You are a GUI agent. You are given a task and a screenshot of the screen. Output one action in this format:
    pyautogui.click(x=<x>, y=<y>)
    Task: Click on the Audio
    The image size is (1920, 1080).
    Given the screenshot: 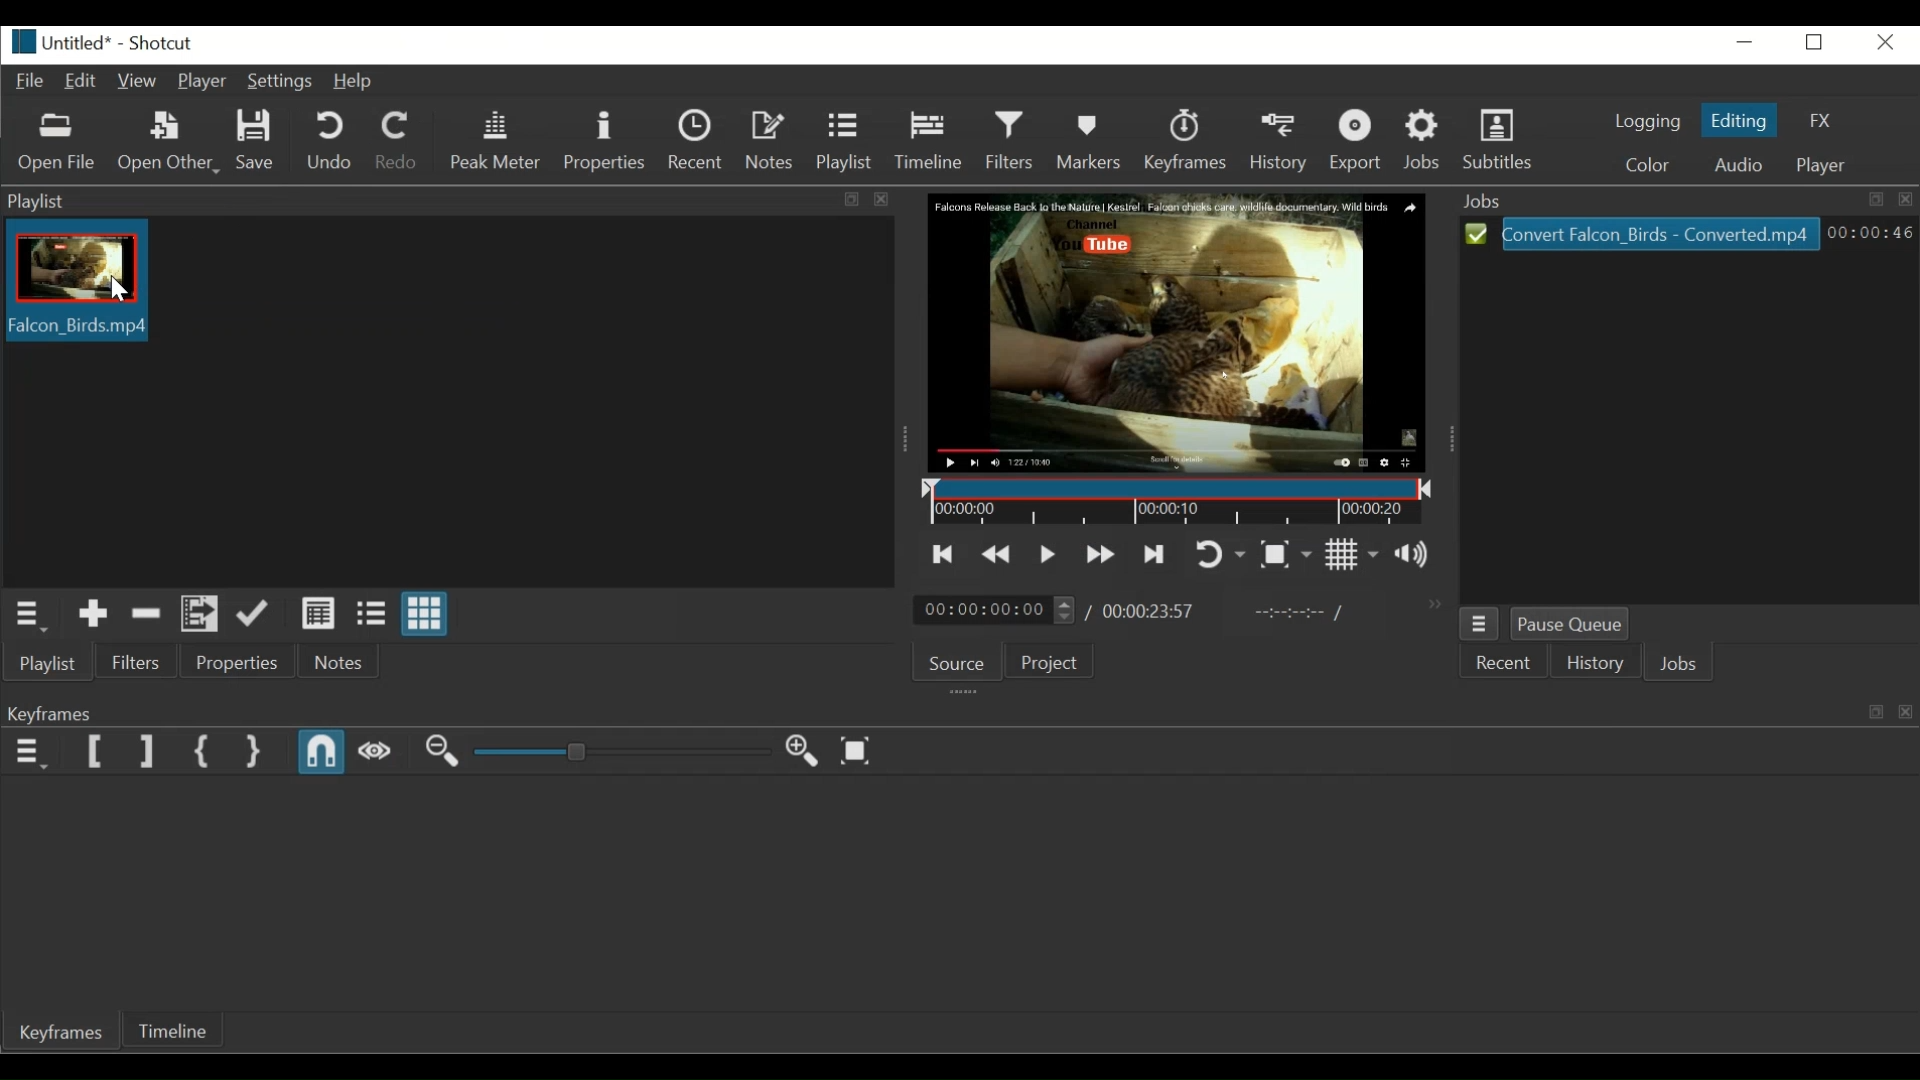 What is the action you would take?
    pyautogui.click(x=1735, y=165)
    